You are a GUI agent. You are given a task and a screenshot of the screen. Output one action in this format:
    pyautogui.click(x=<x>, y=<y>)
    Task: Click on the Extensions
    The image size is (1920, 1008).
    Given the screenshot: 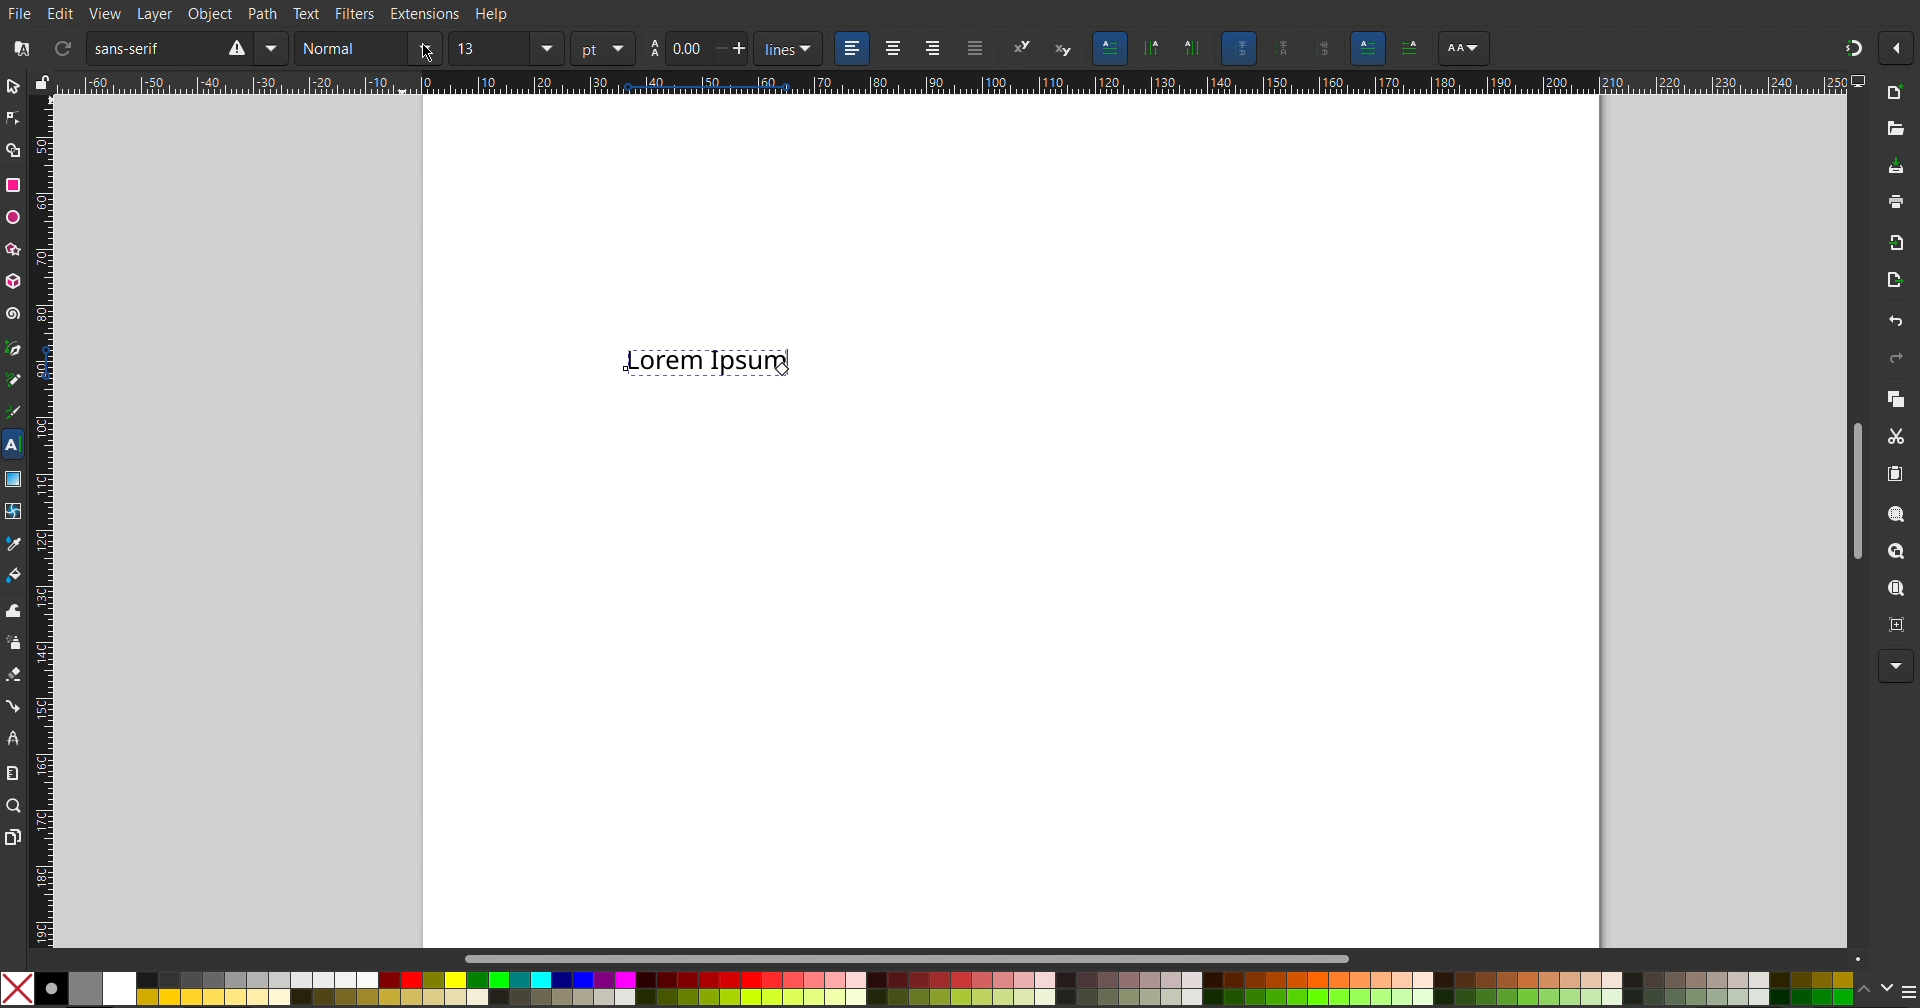 What is the action you would take?
    pyautogui.click(x=427, y=14)
    